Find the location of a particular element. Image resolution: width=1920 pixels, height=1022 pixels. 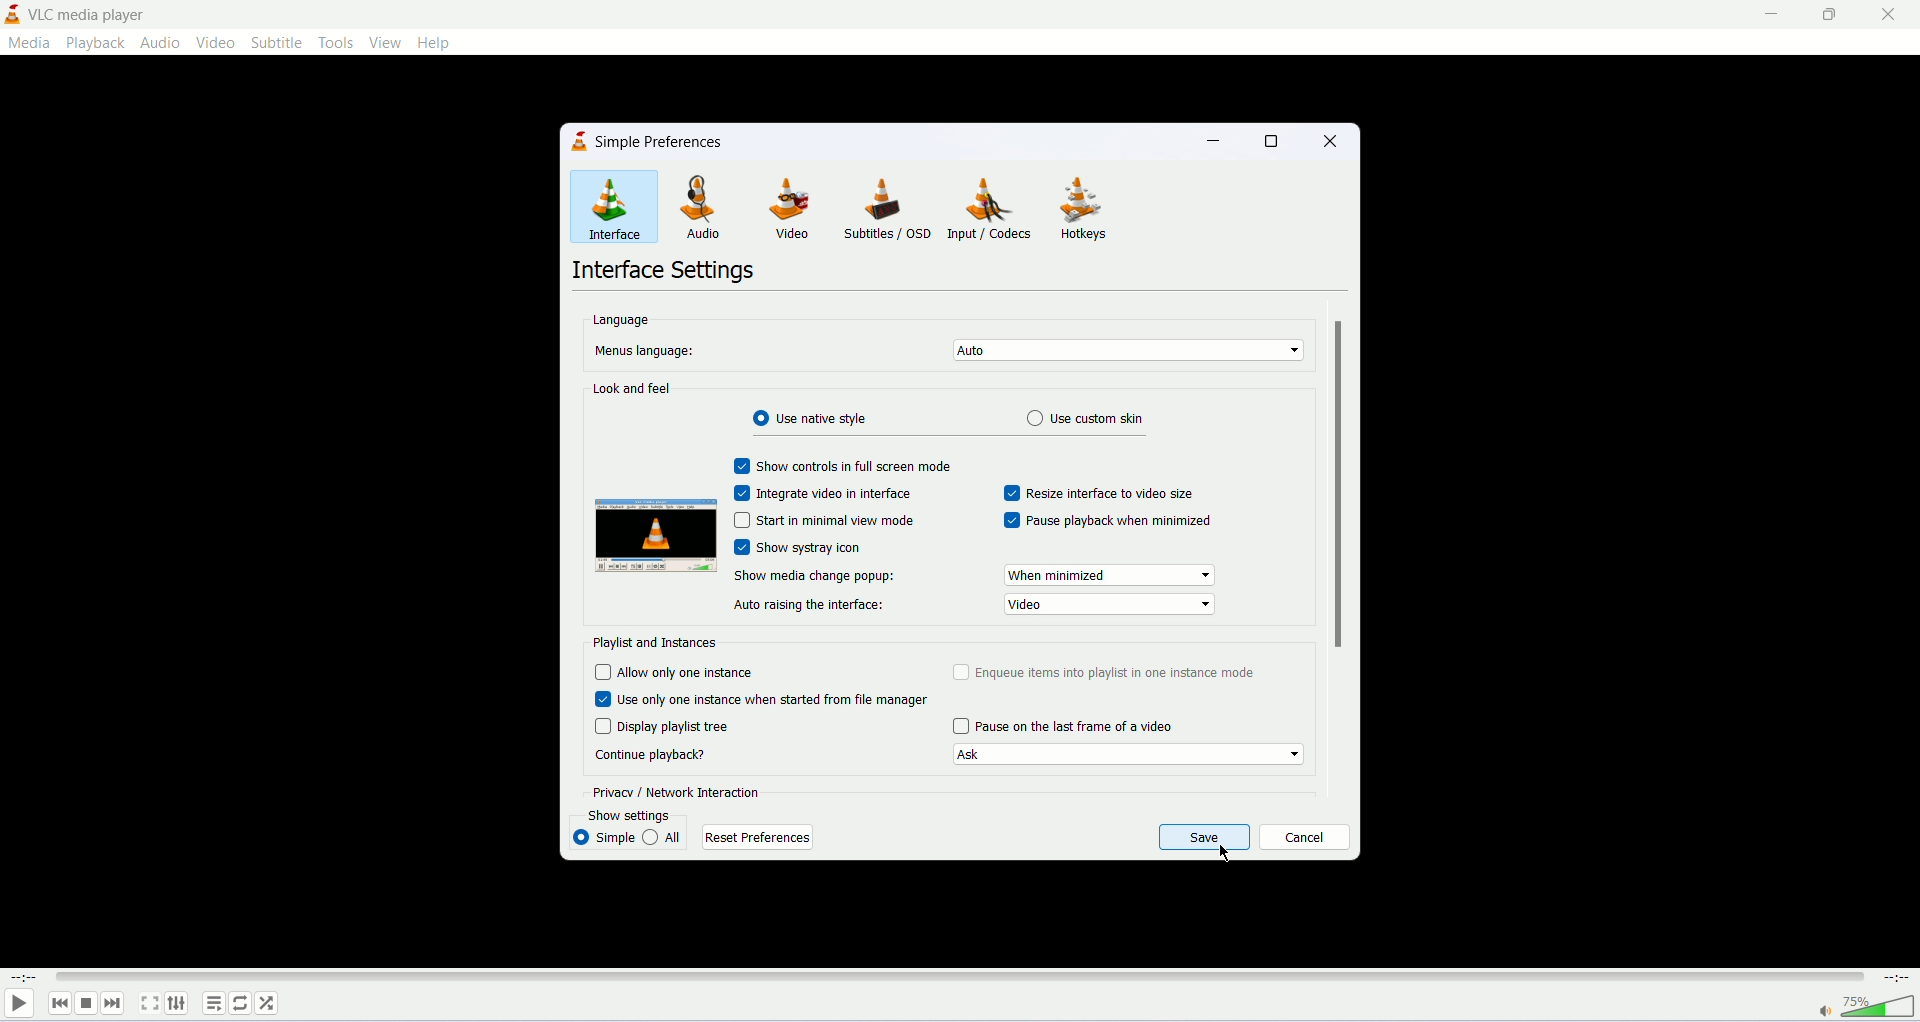

Checkbox is located at coordinates (601, 727).